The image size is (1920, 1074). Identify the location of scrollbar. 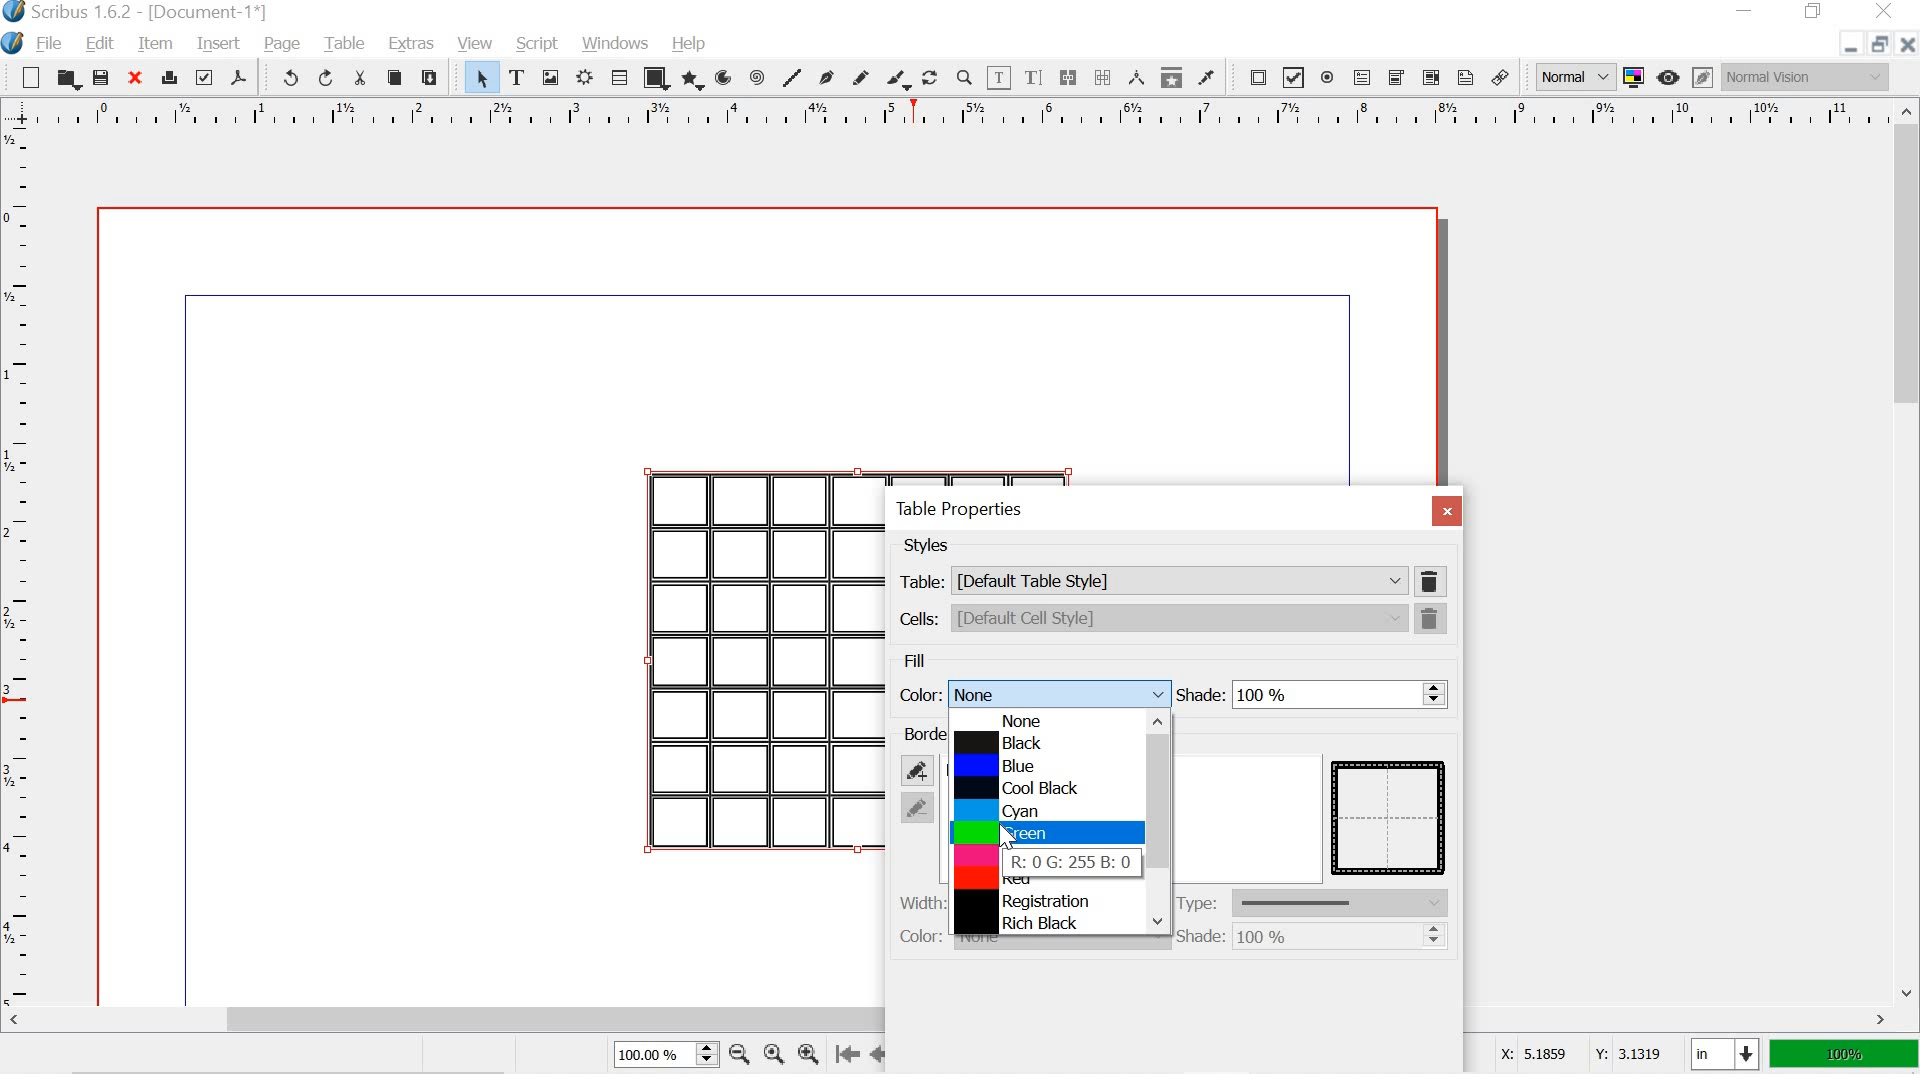
(949, 1020).